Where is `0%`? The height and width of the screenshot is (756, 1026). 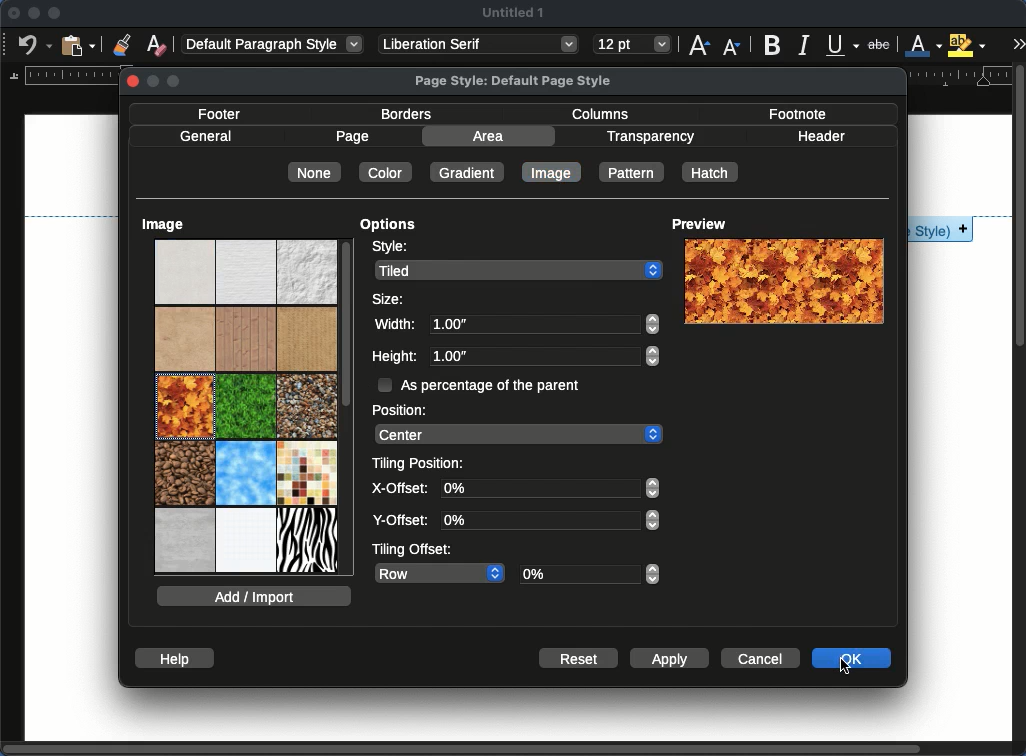
0% is located at coordinates (589, 575).